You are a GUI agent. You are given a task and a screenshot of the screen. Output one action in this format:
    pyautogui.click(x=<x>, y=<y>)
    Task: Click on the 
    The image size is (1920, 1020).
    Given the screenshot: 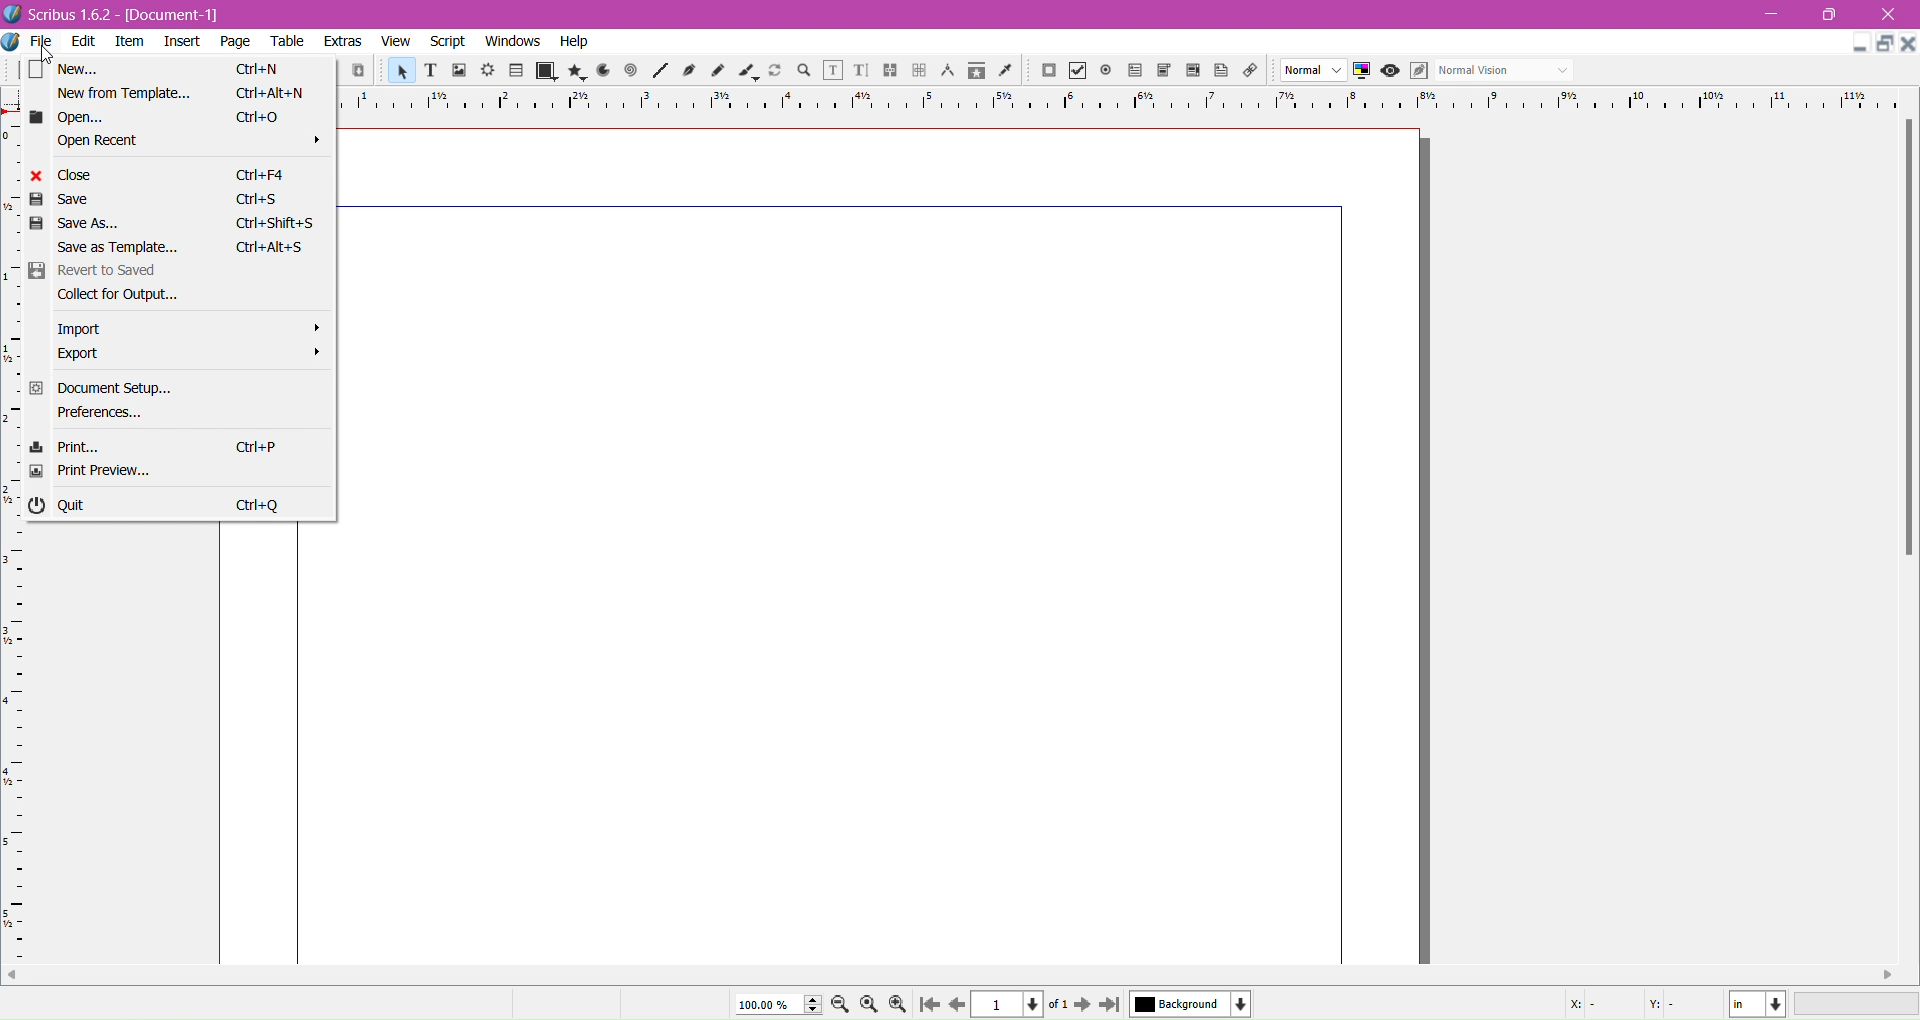 What is the action you would take?
    pyautogui.click(x=1104, y=70)
    